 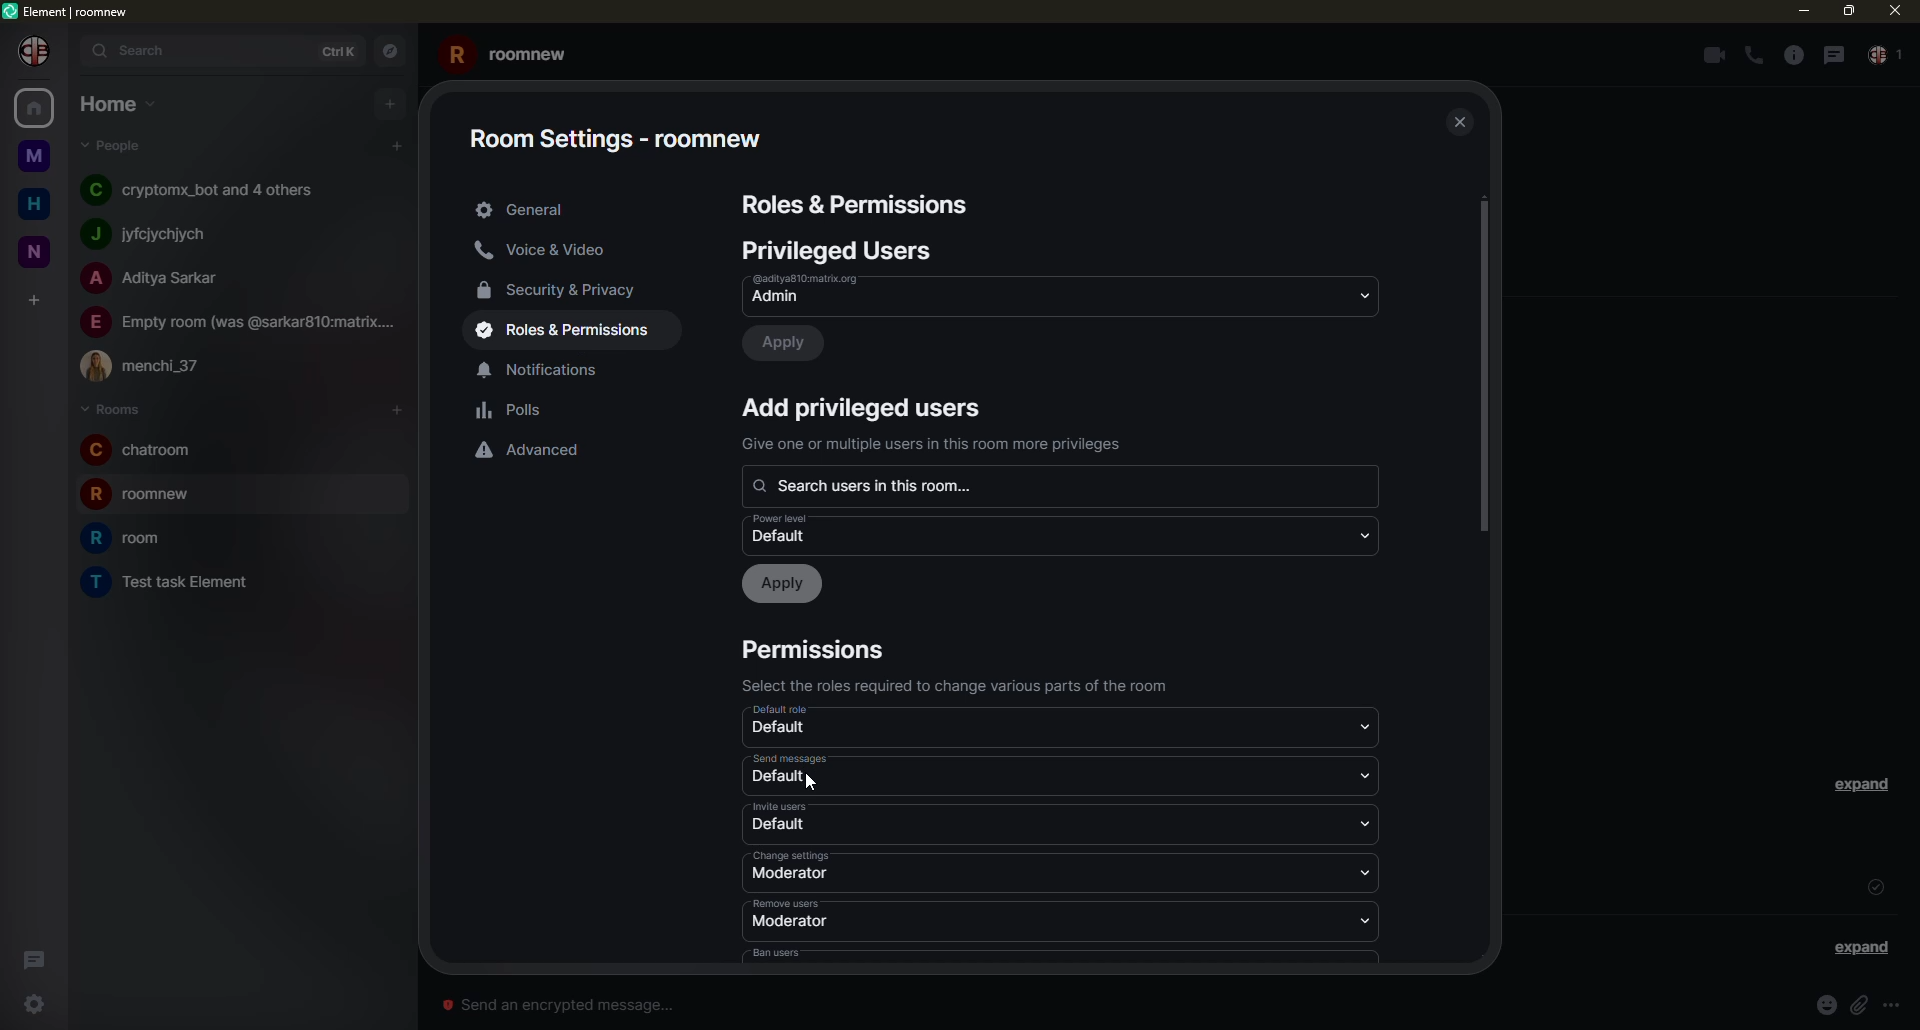 I want to click on rooms, so click(x=111, y=408).